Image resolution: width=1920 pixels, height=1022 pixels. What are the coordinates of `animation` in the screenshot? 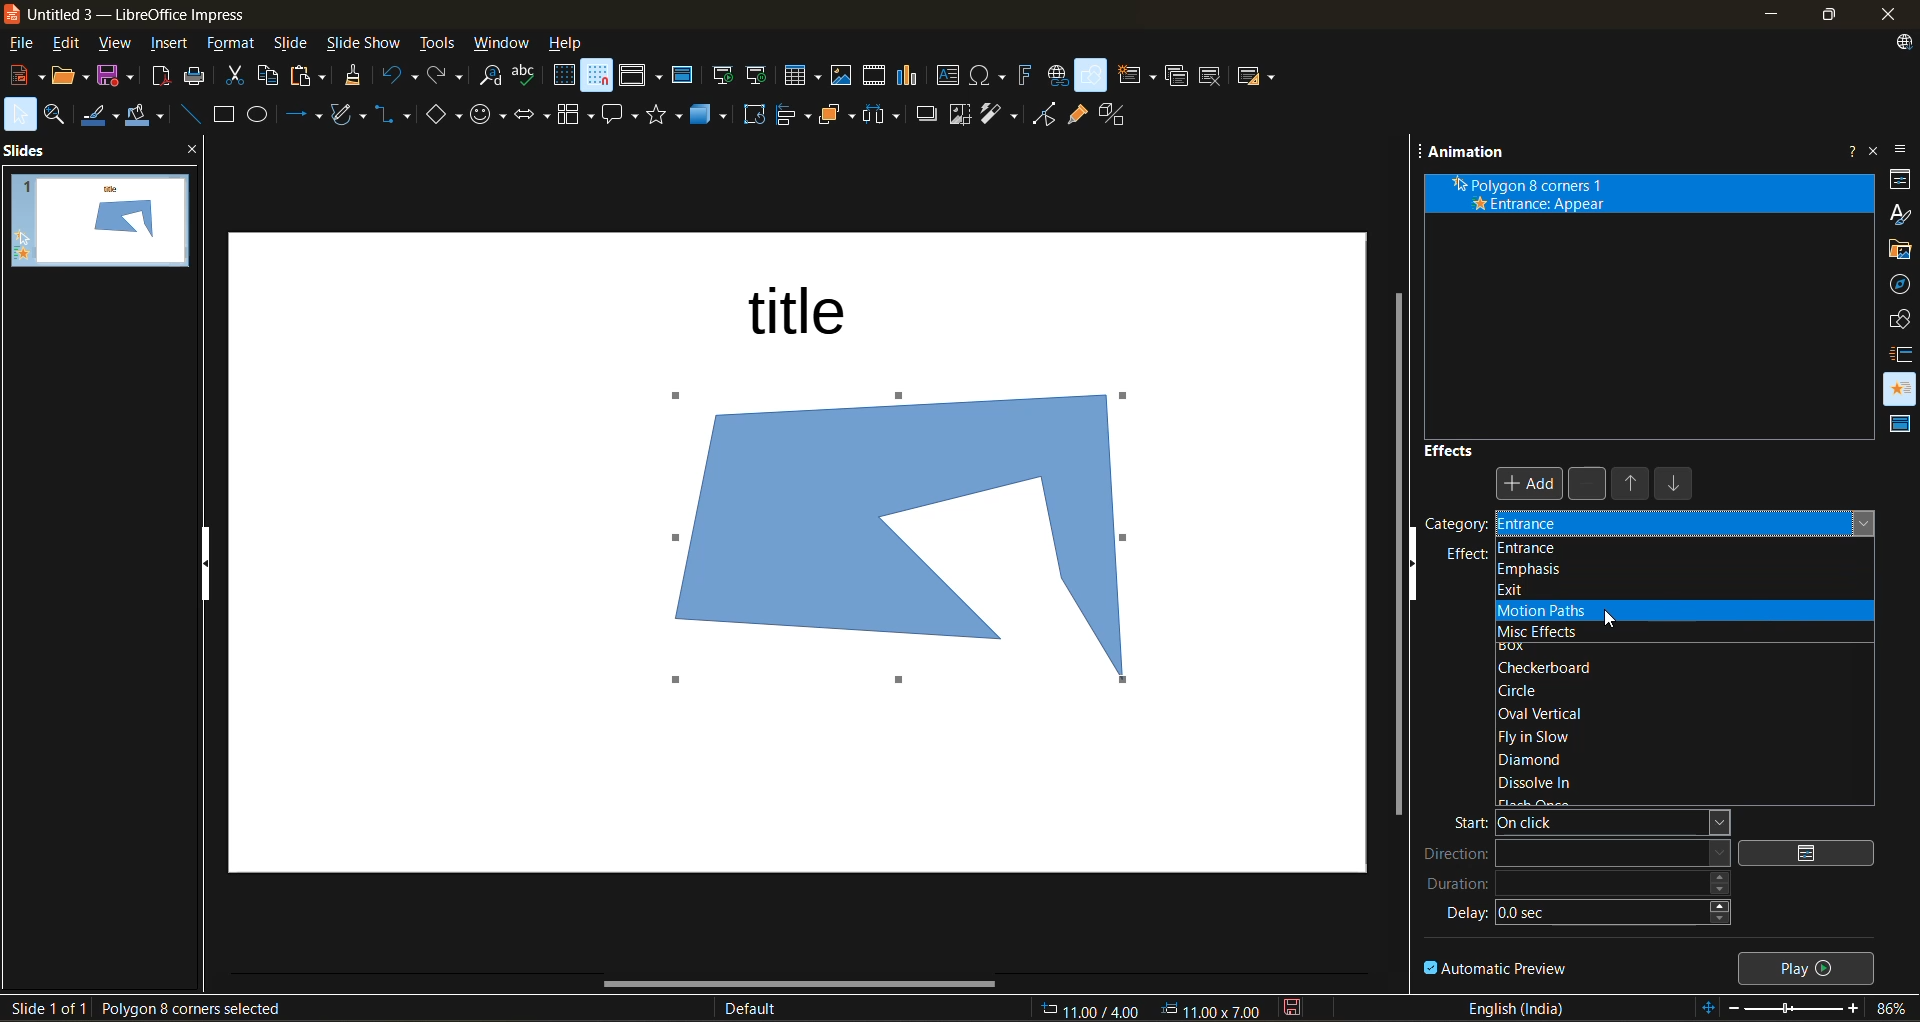 It's located at (1467, 154).